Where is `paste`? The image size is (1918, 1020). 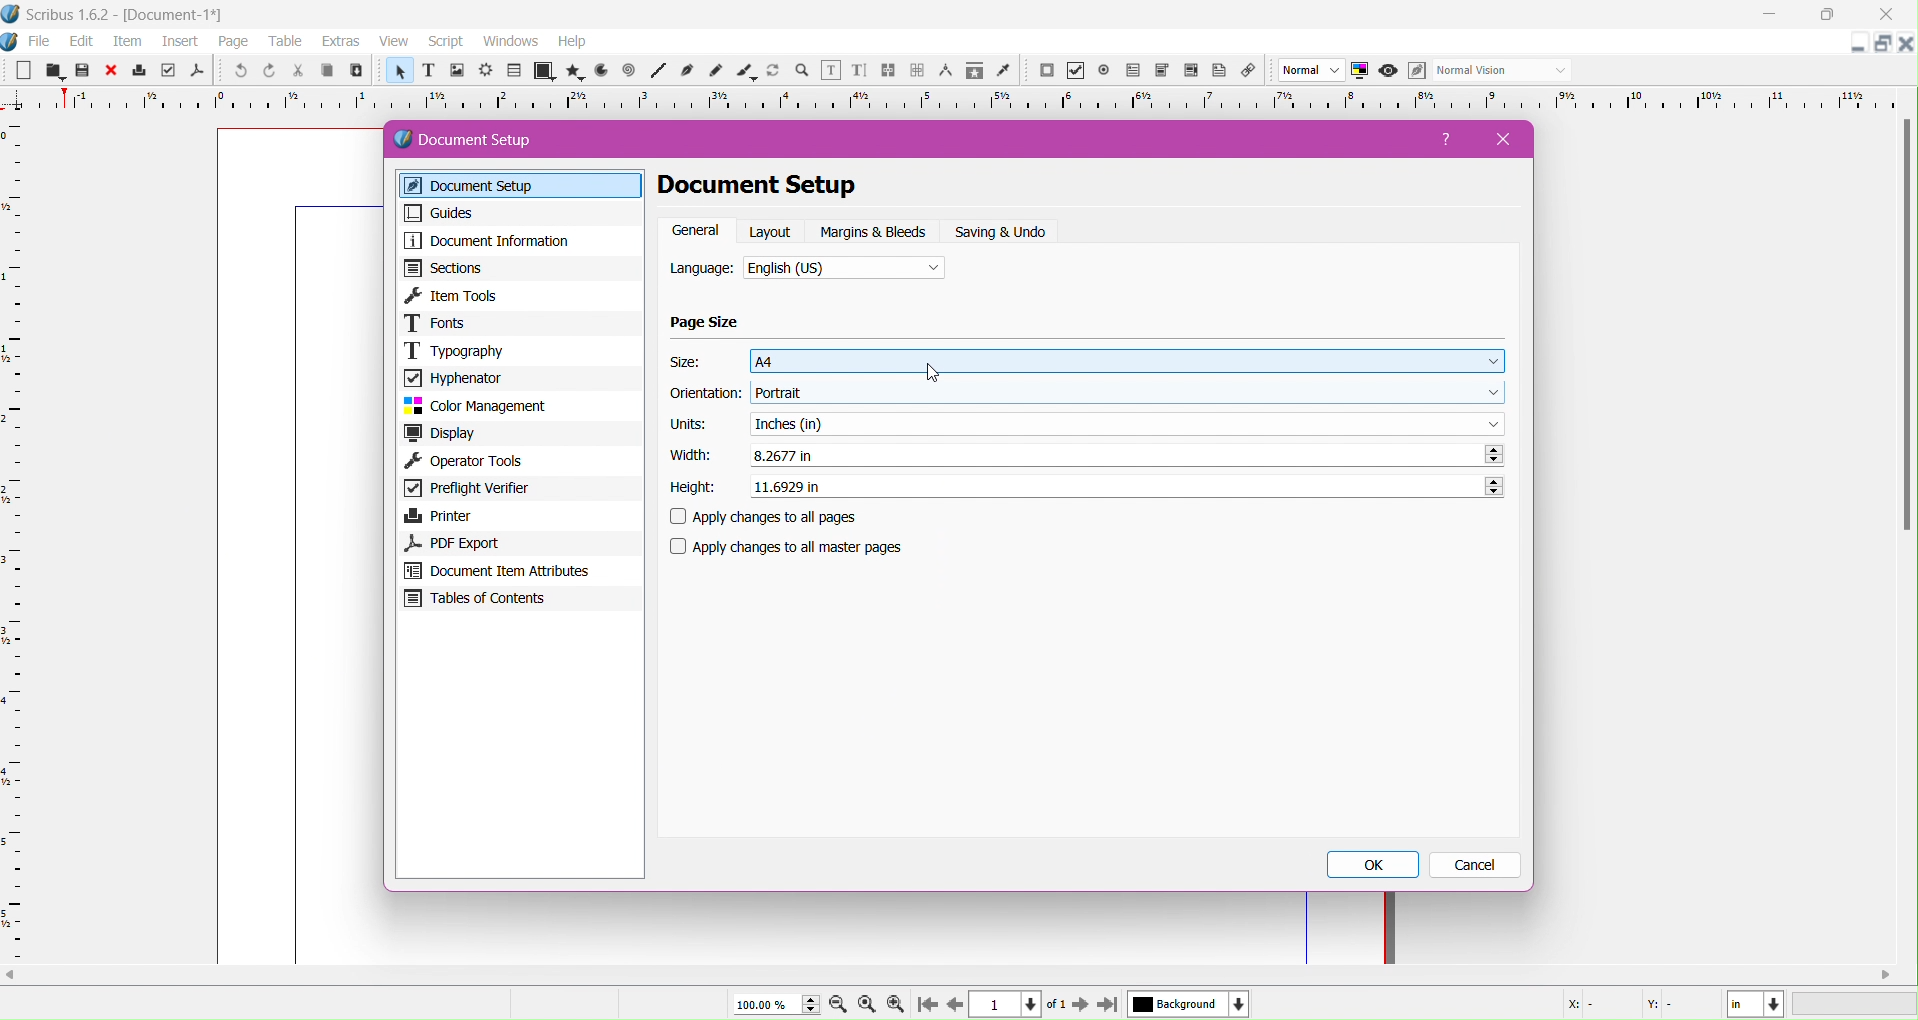
paste is located at coordinates (355, 71).